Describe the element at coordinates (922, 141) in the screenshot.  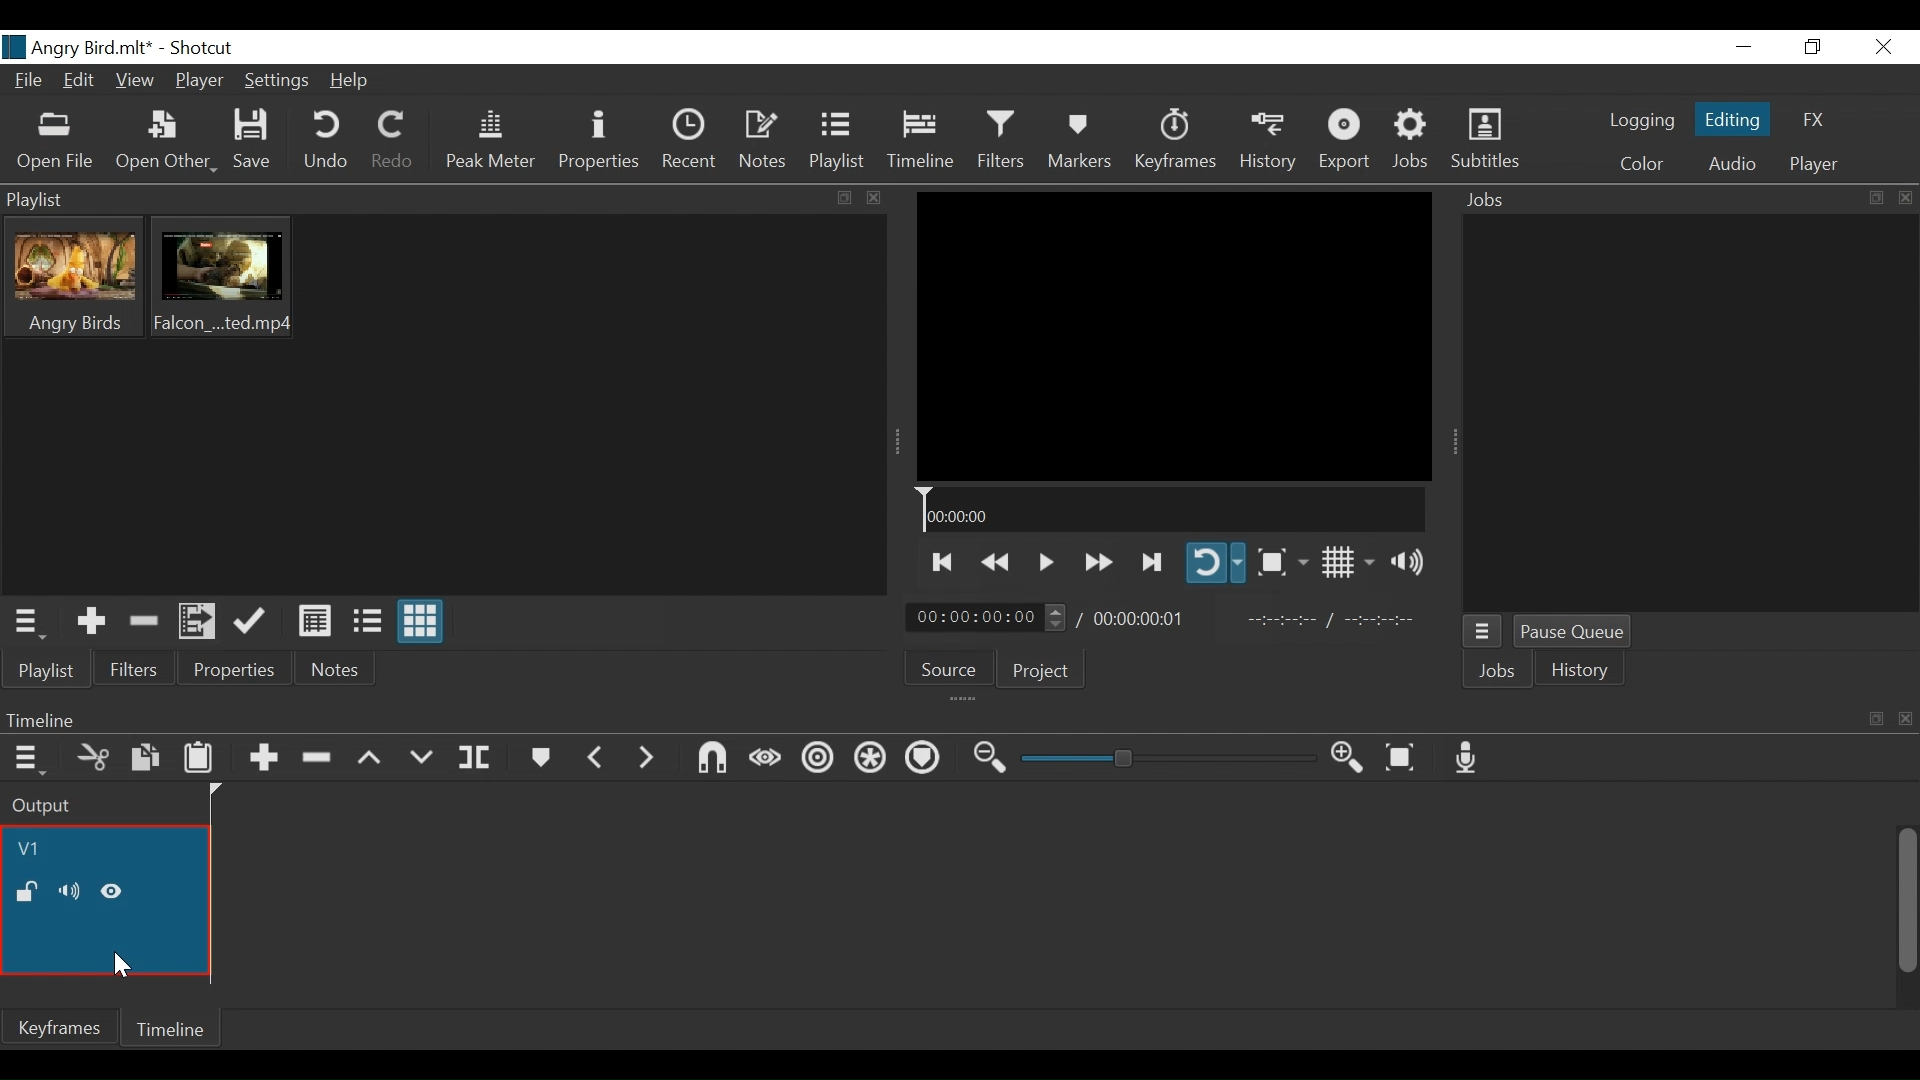
I see `` at that location.